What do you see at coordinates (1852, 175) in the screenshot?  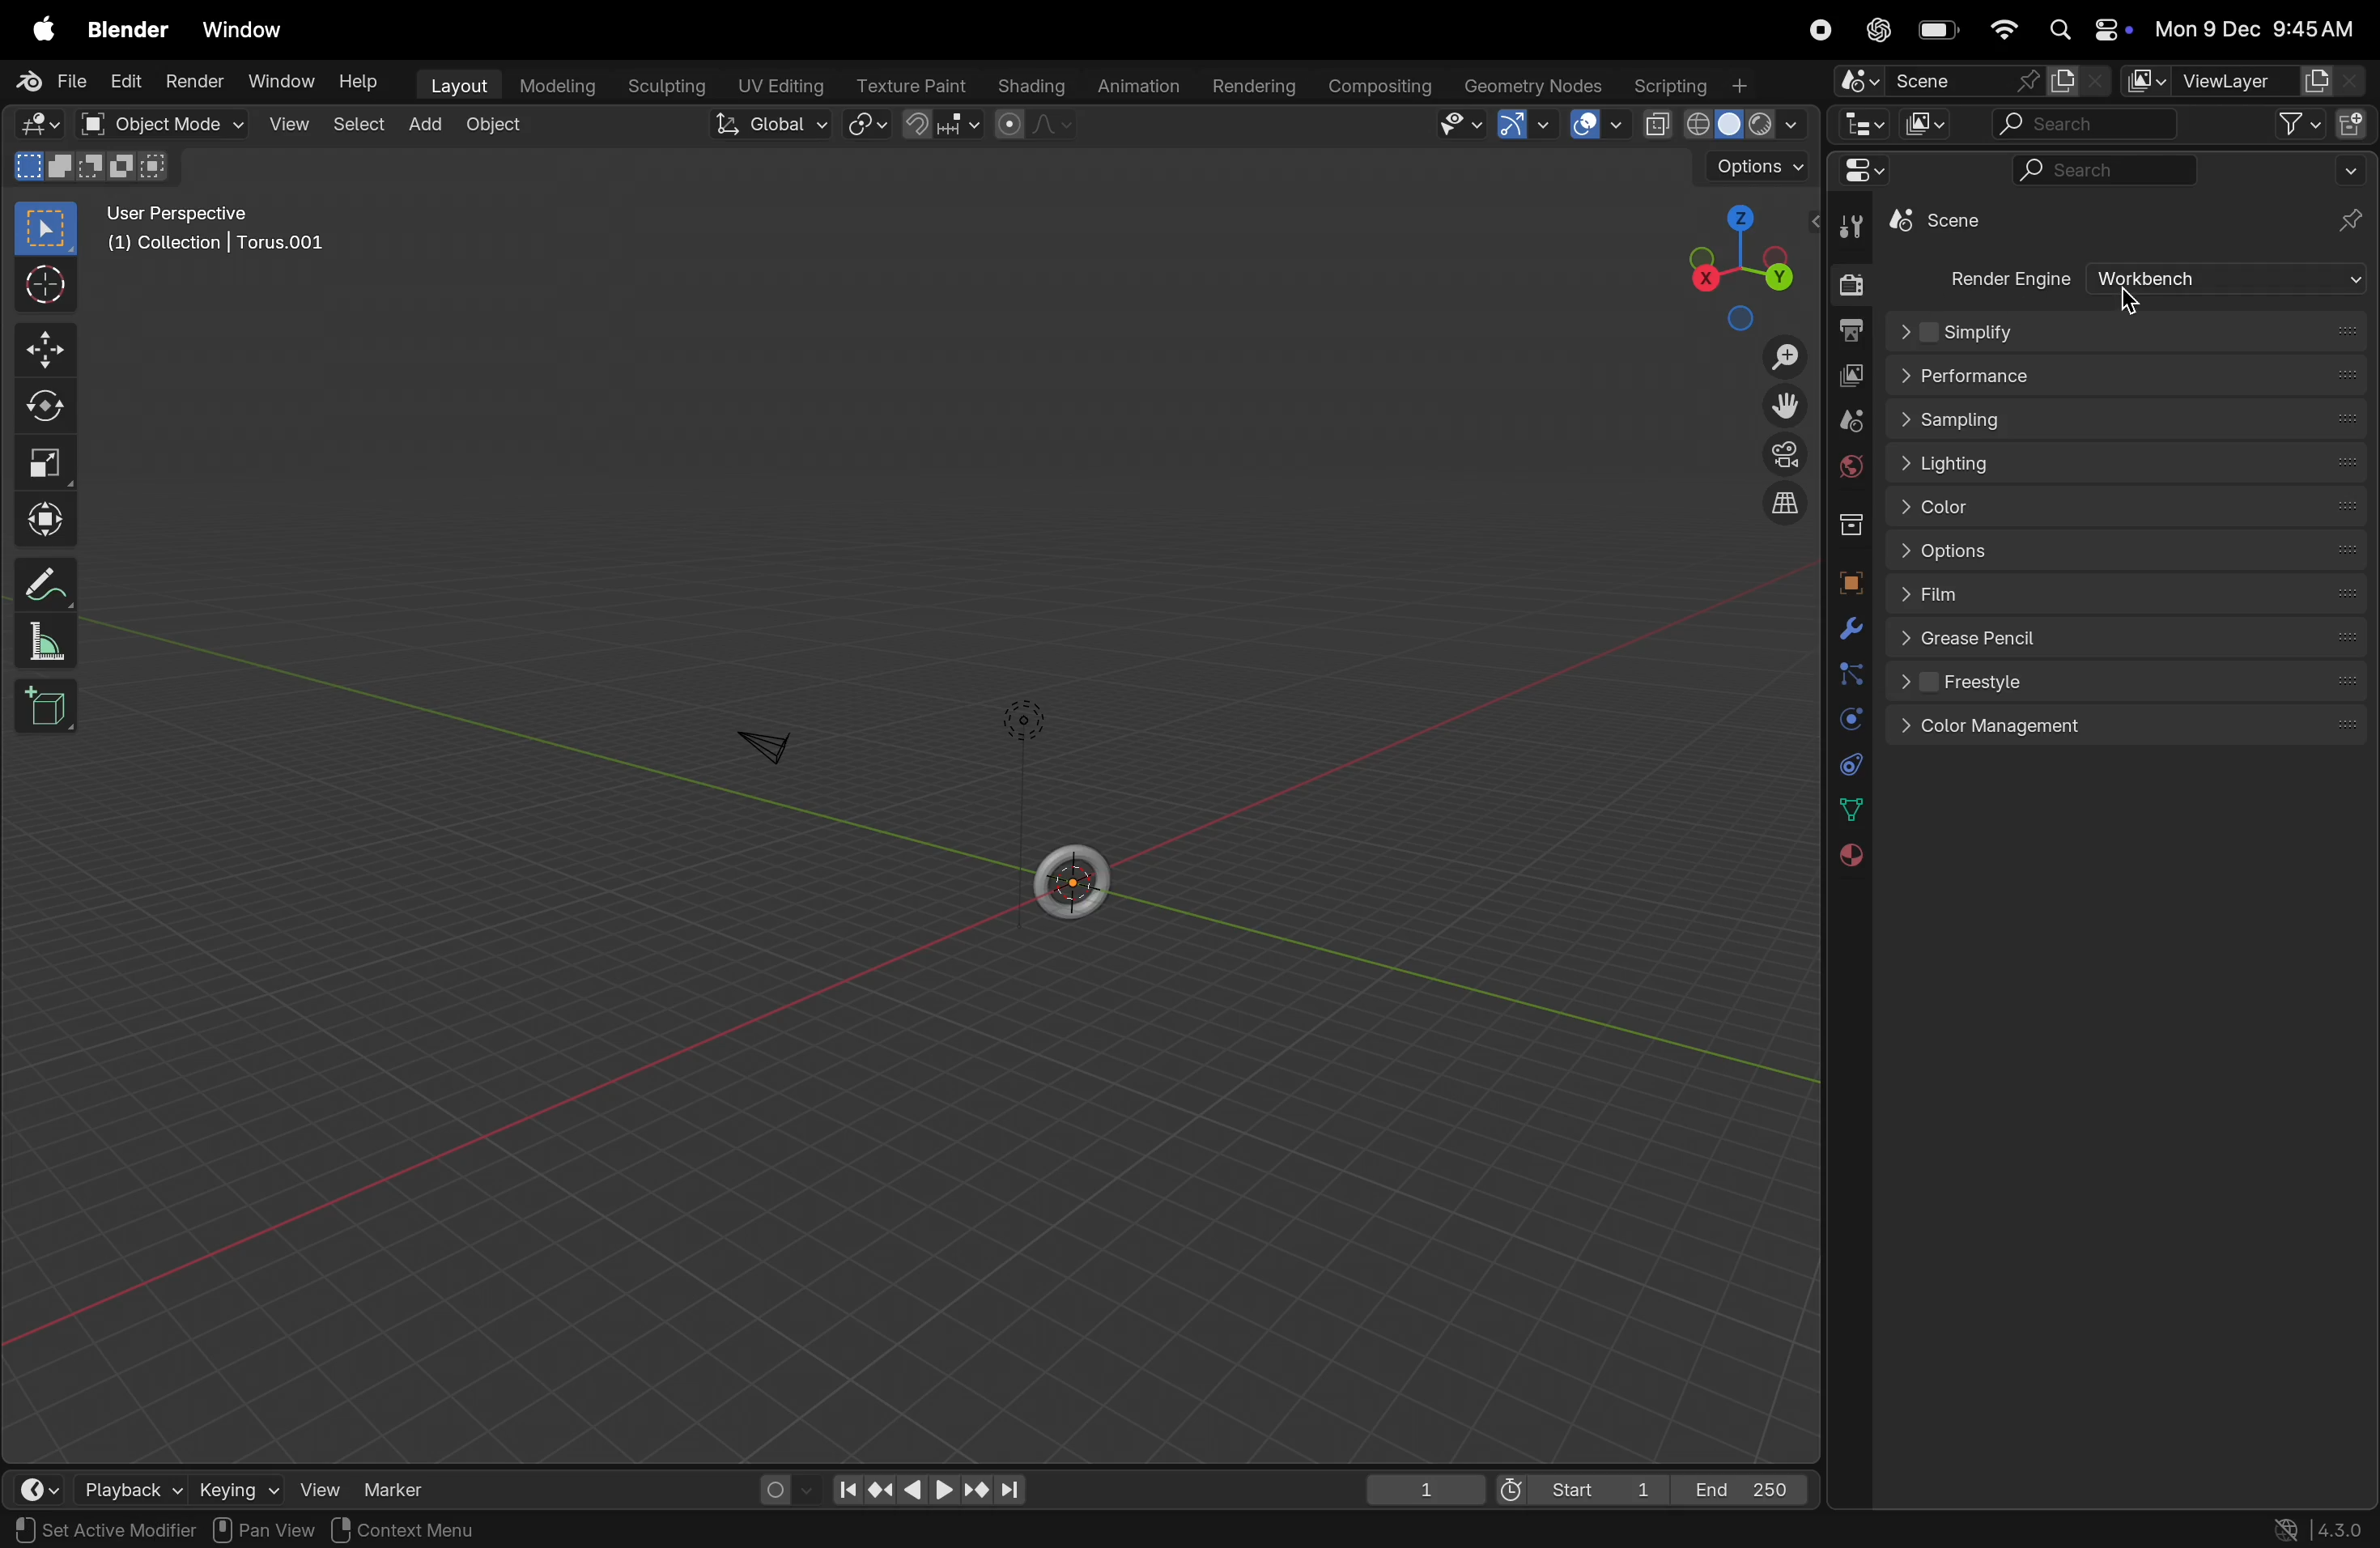 I see `editor type` at bounding box center [1852, 175].